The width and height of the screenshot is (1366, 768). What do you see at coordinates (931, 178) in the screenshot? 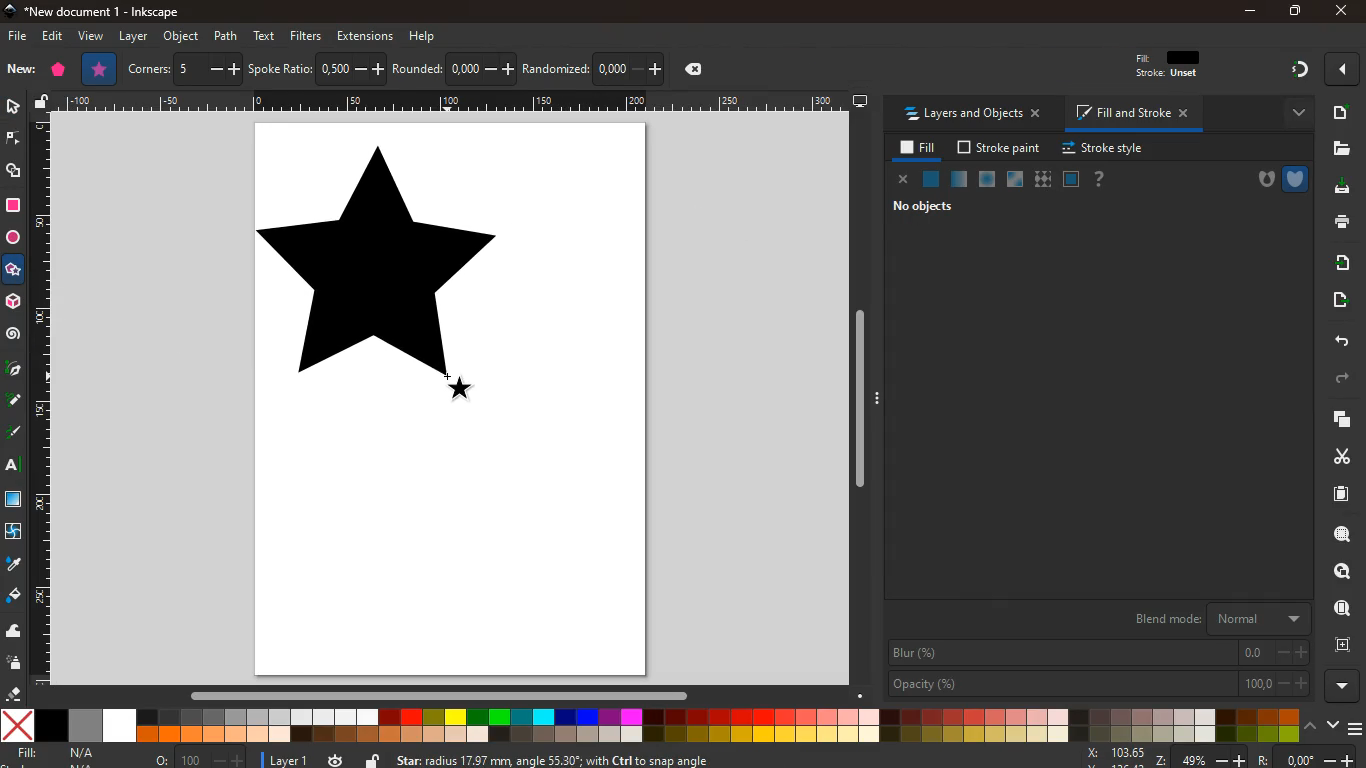
I see `normal` at bounding box center [931, 178].